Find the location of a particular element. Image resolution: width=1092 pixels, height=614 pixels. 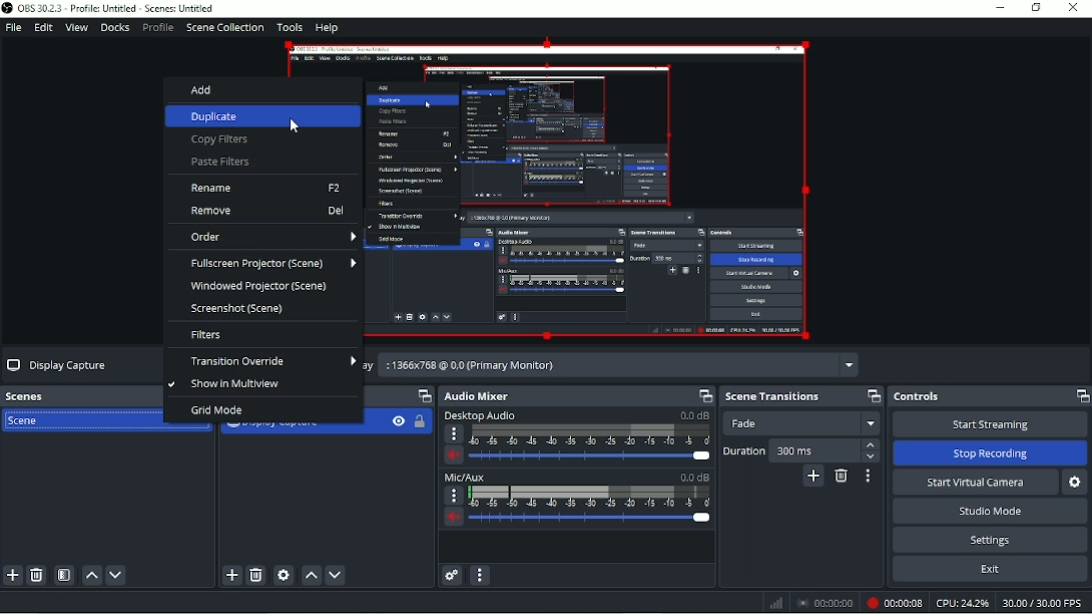

0.0 dB is located at coordinates (693, 477).